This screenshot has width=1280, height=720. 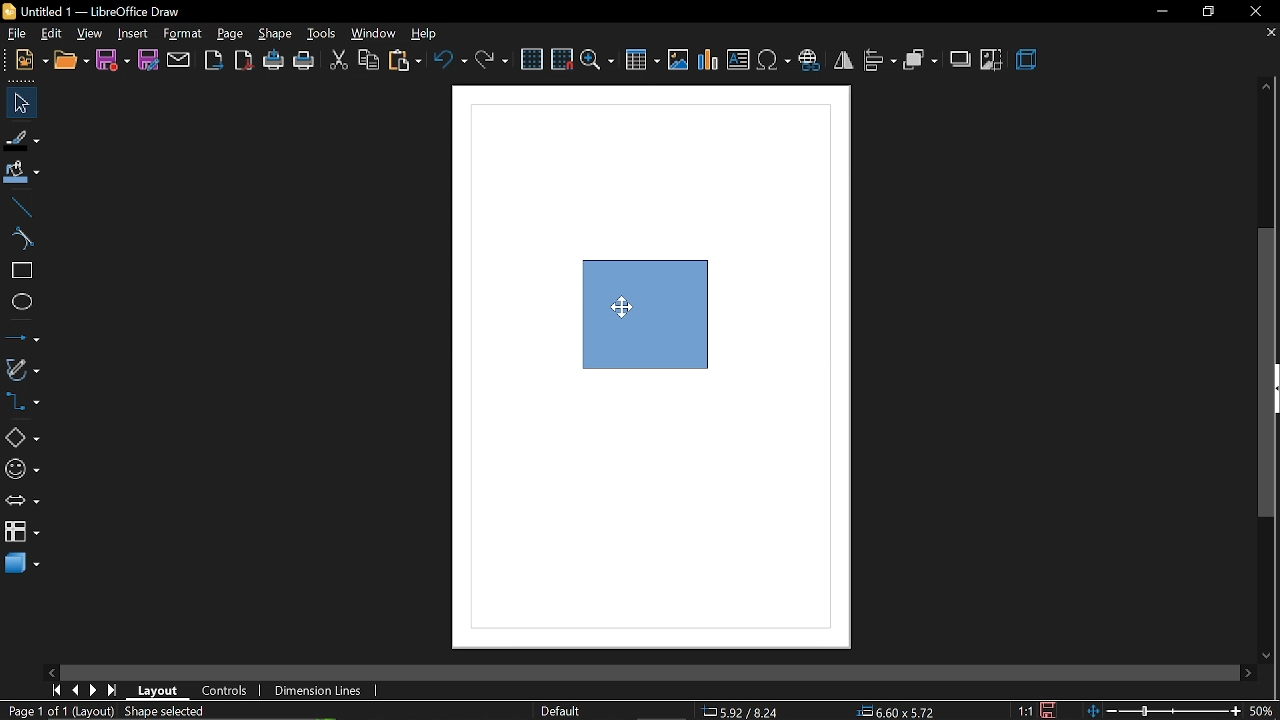 What do you see at coordinates (19, 271) in the screenshot?
I see `rectangle` at bounding box center [19, 271].